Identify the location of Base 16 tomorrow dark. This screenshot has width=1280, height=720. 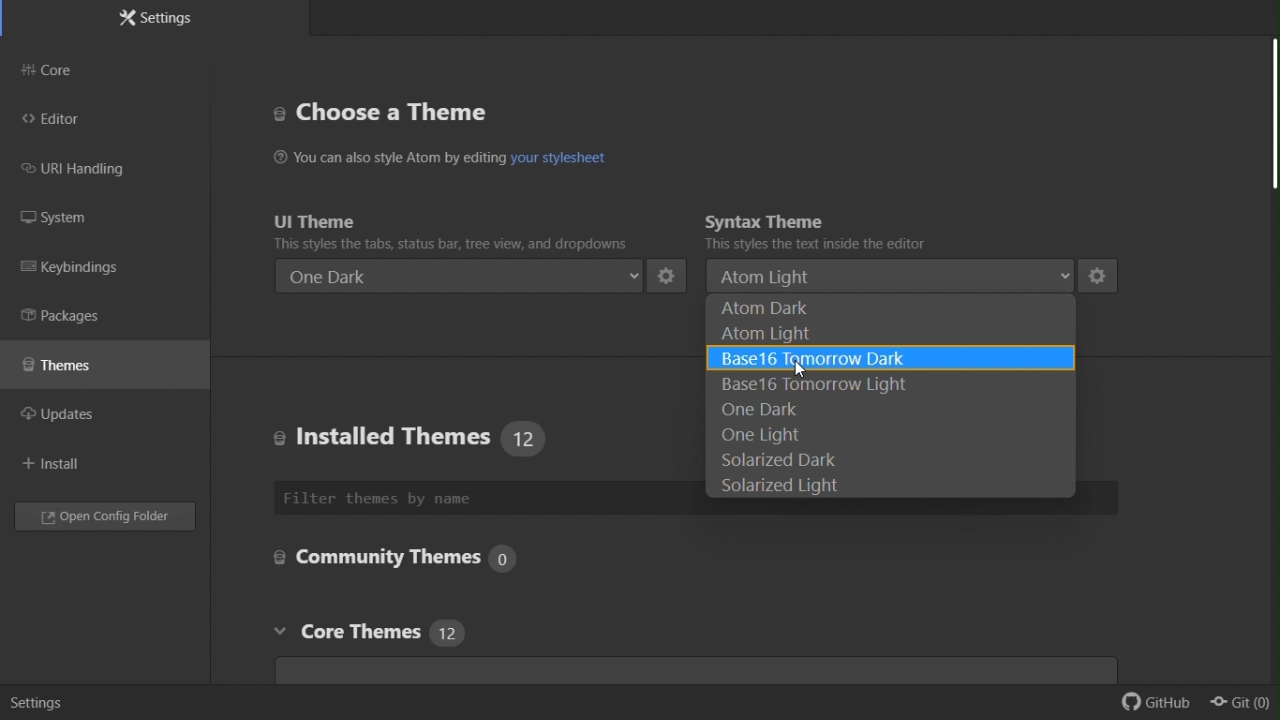
(889, 357).